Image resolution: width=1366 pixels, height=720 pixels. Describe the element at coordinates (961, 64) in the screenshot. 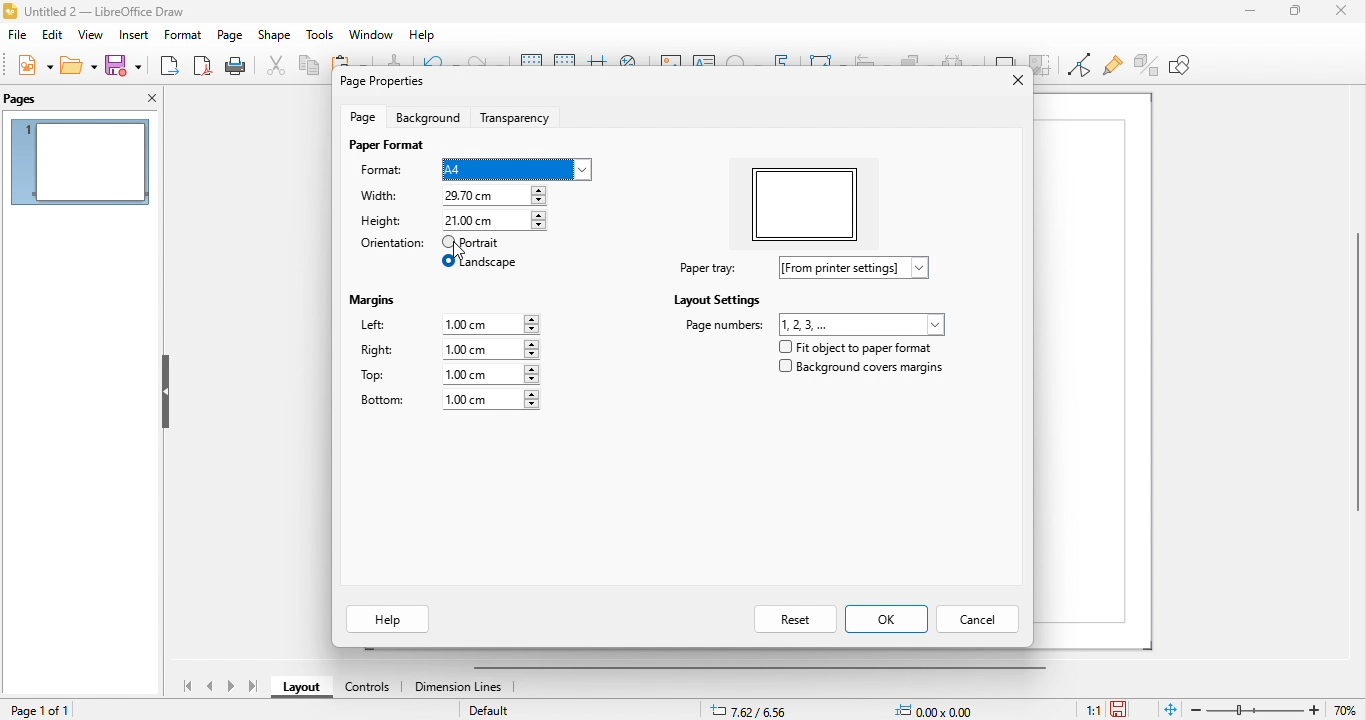

I see `select atleast 3 objects to attributes` at that location.